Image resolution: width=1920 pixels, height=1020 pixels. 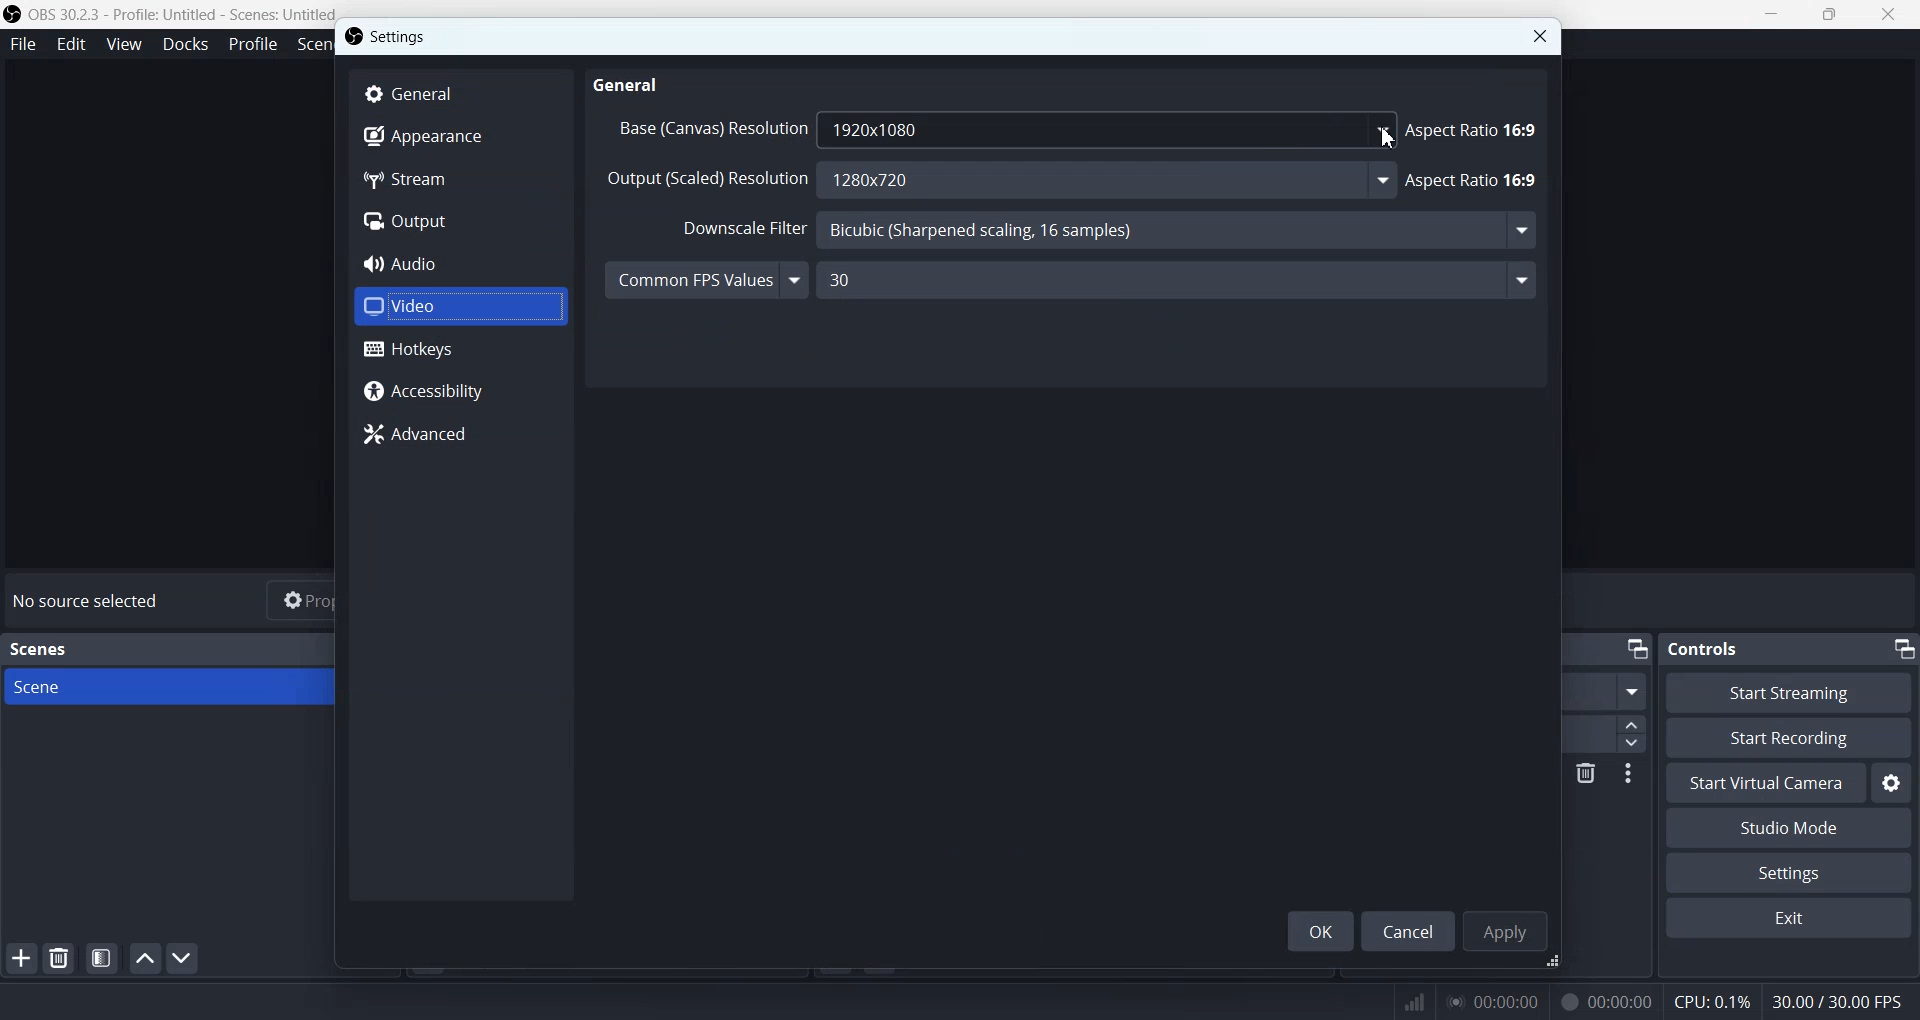 I want to click on Start Recording, so click(x=1791, y=738).